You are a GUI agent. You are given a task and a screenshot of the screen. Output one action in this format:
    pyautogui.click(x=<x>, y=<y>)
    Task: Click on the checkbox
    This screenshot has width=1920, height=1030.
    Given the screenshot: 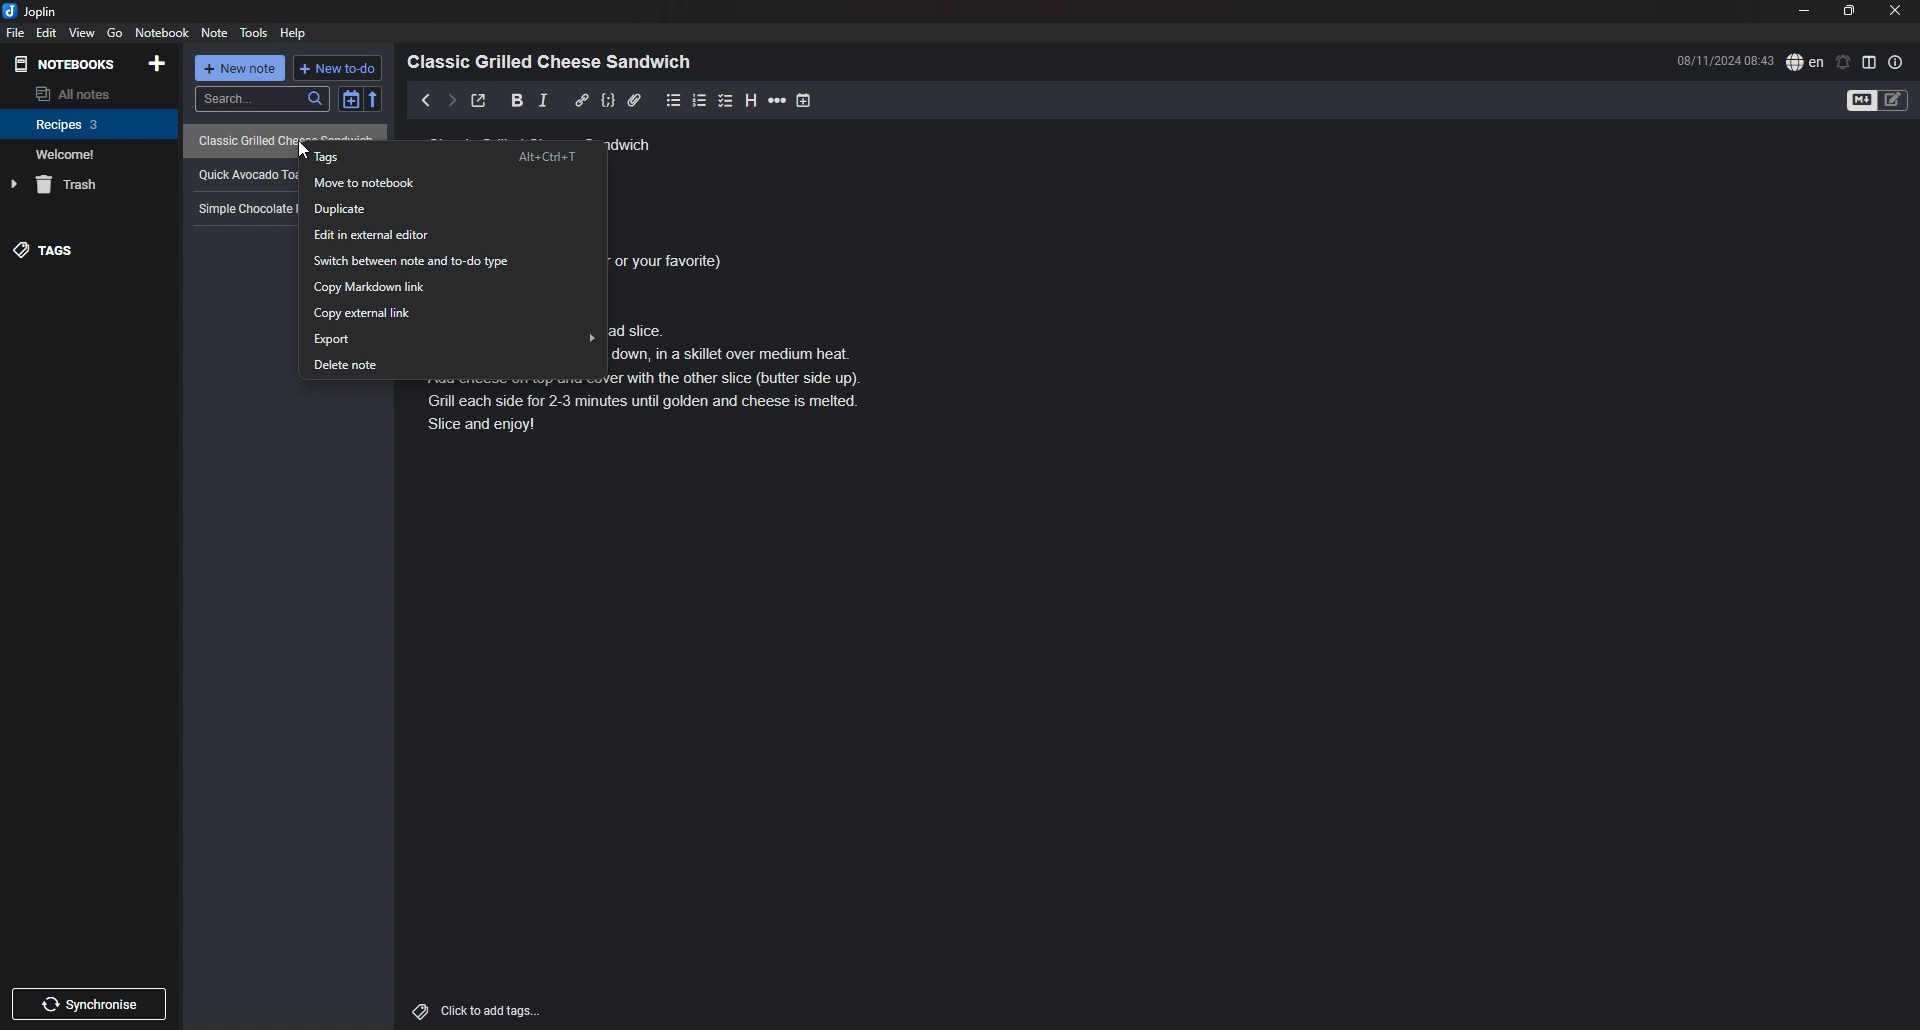 What is the action you would take?
    pyautogui.click(x=726, y=100)
    